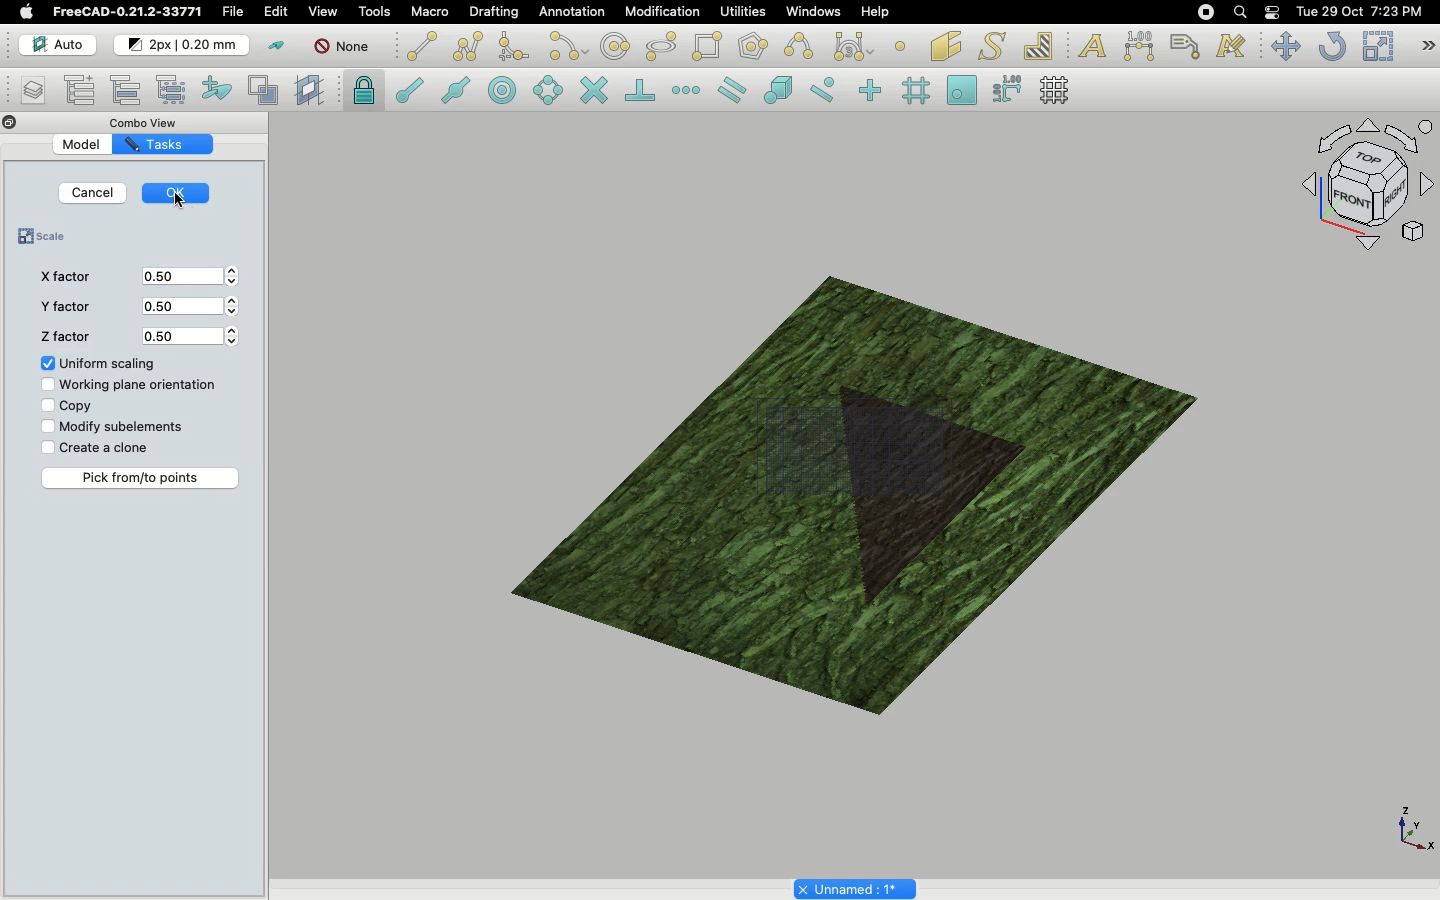 The width and height of the screenshot is (1440, 900). What do you see at coordinates (1239, 12) in the screenshot?
I see `Search` at bounding box center [1239, 12].